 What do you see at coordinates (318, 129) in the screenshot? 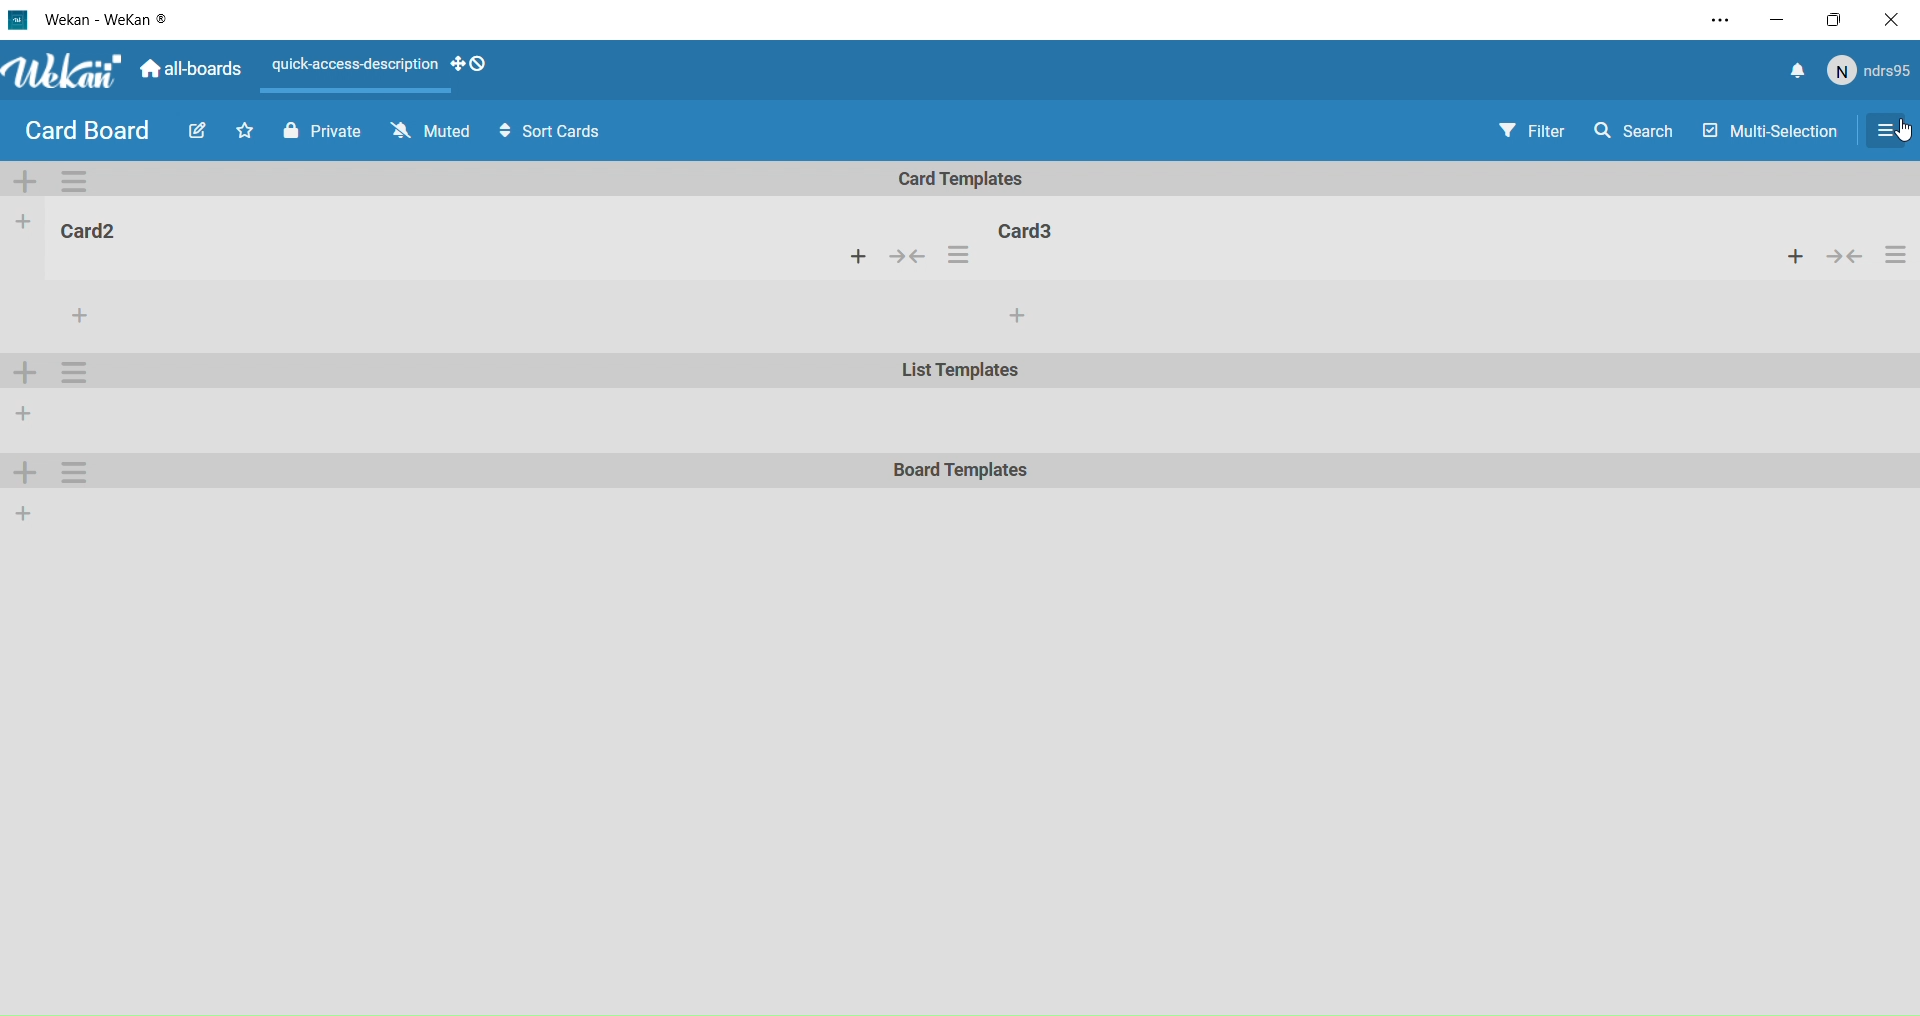
I see `Private` at bounding box center [318, 129].